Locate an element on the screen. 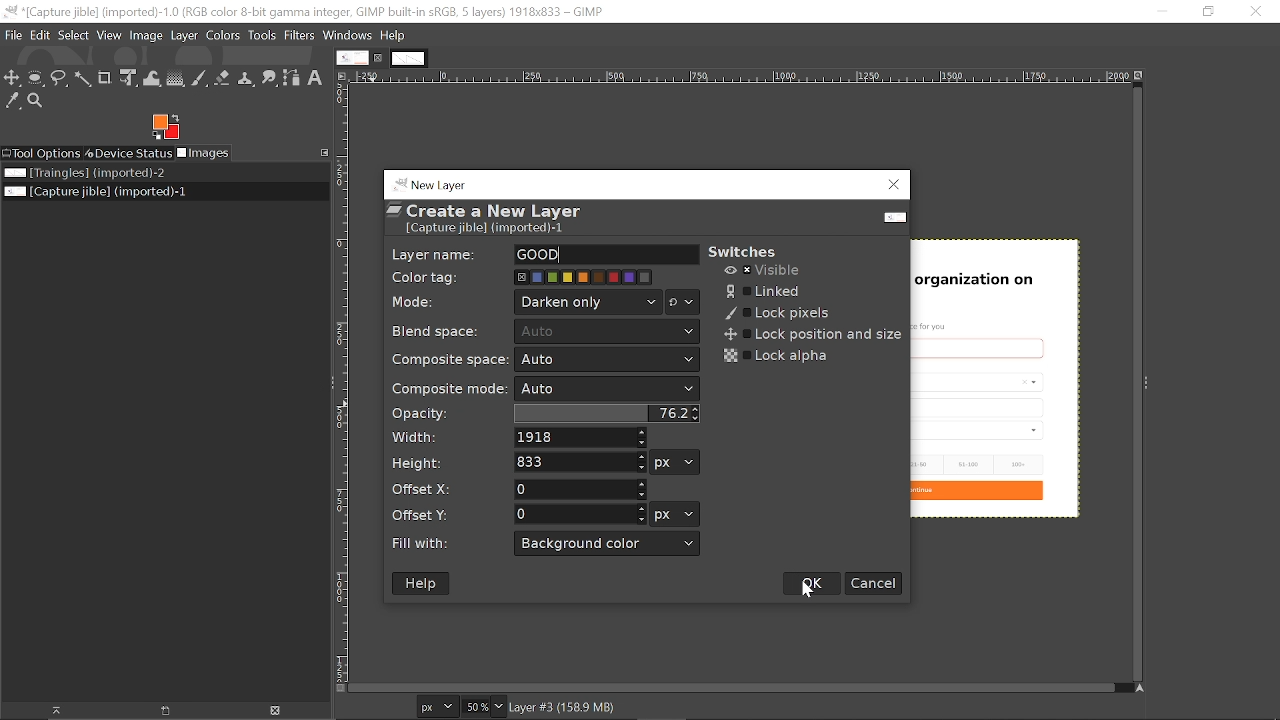  Offset Y: is located at coordinates (428, 512).